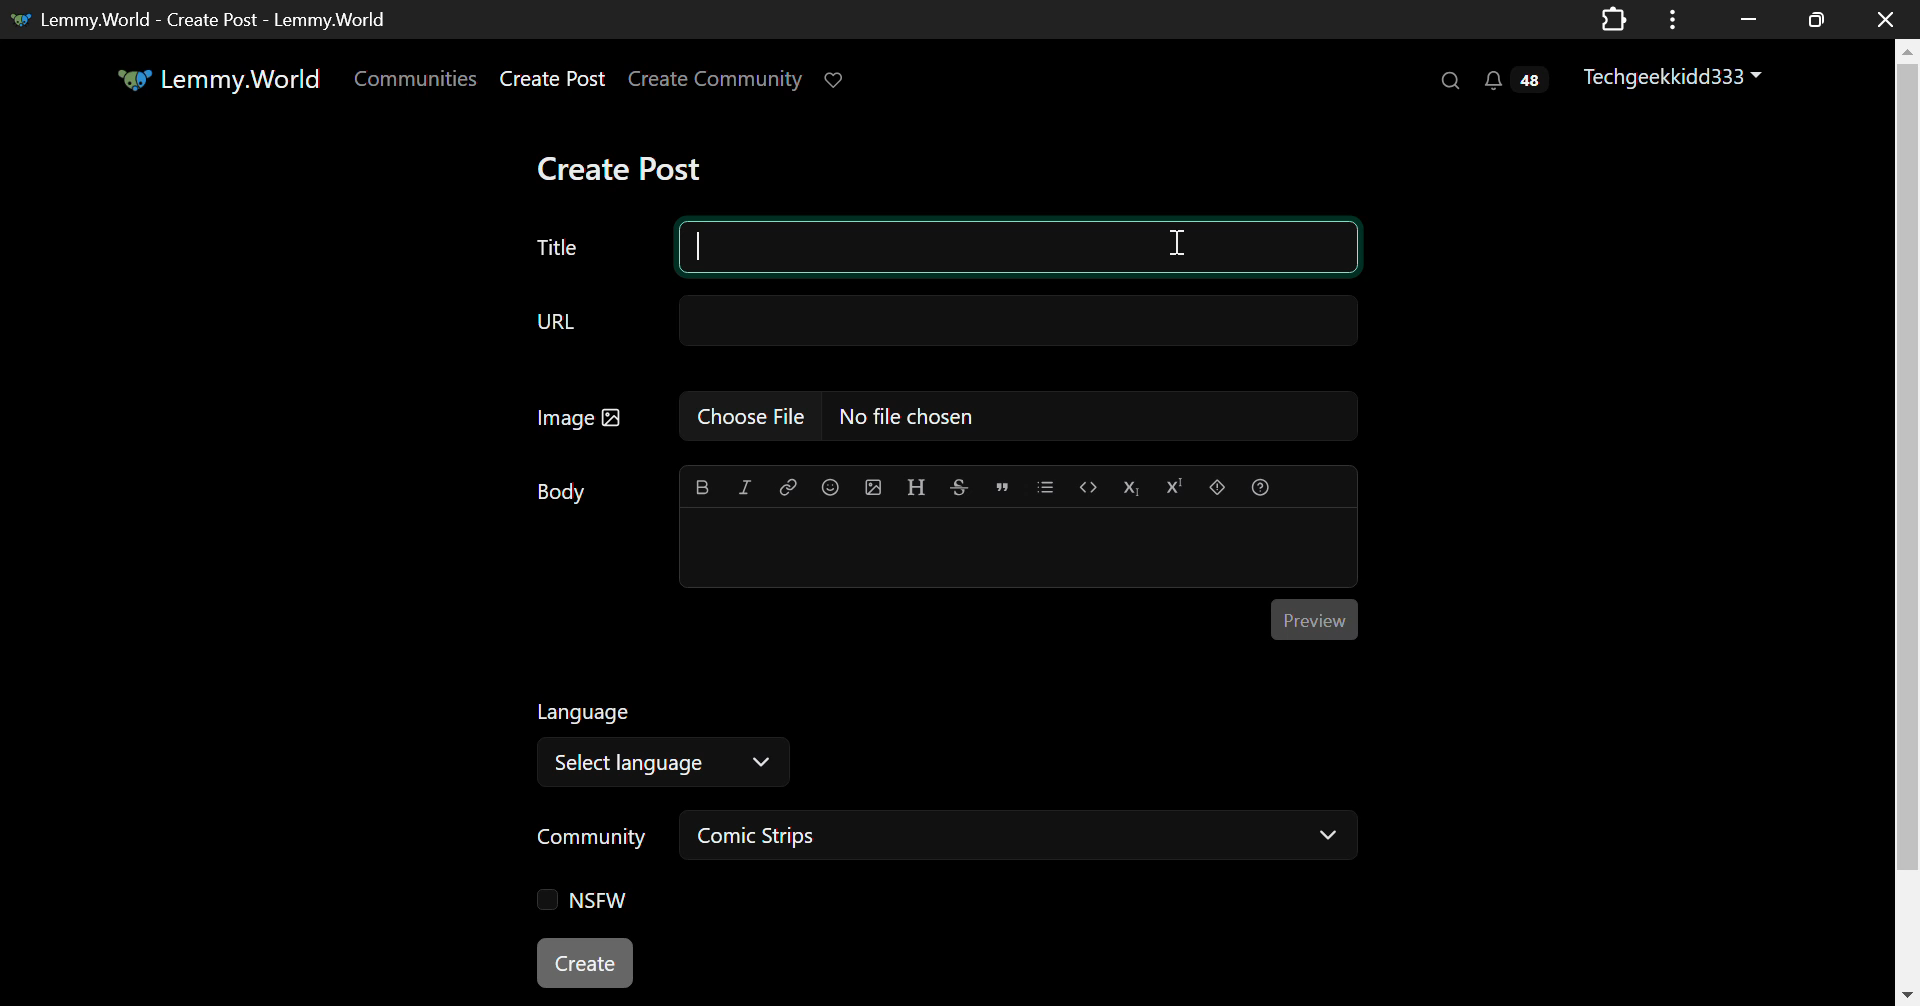  Describe the element at coordinates (1669, 18) in the screenshot. I see `Options Menu` at that location.